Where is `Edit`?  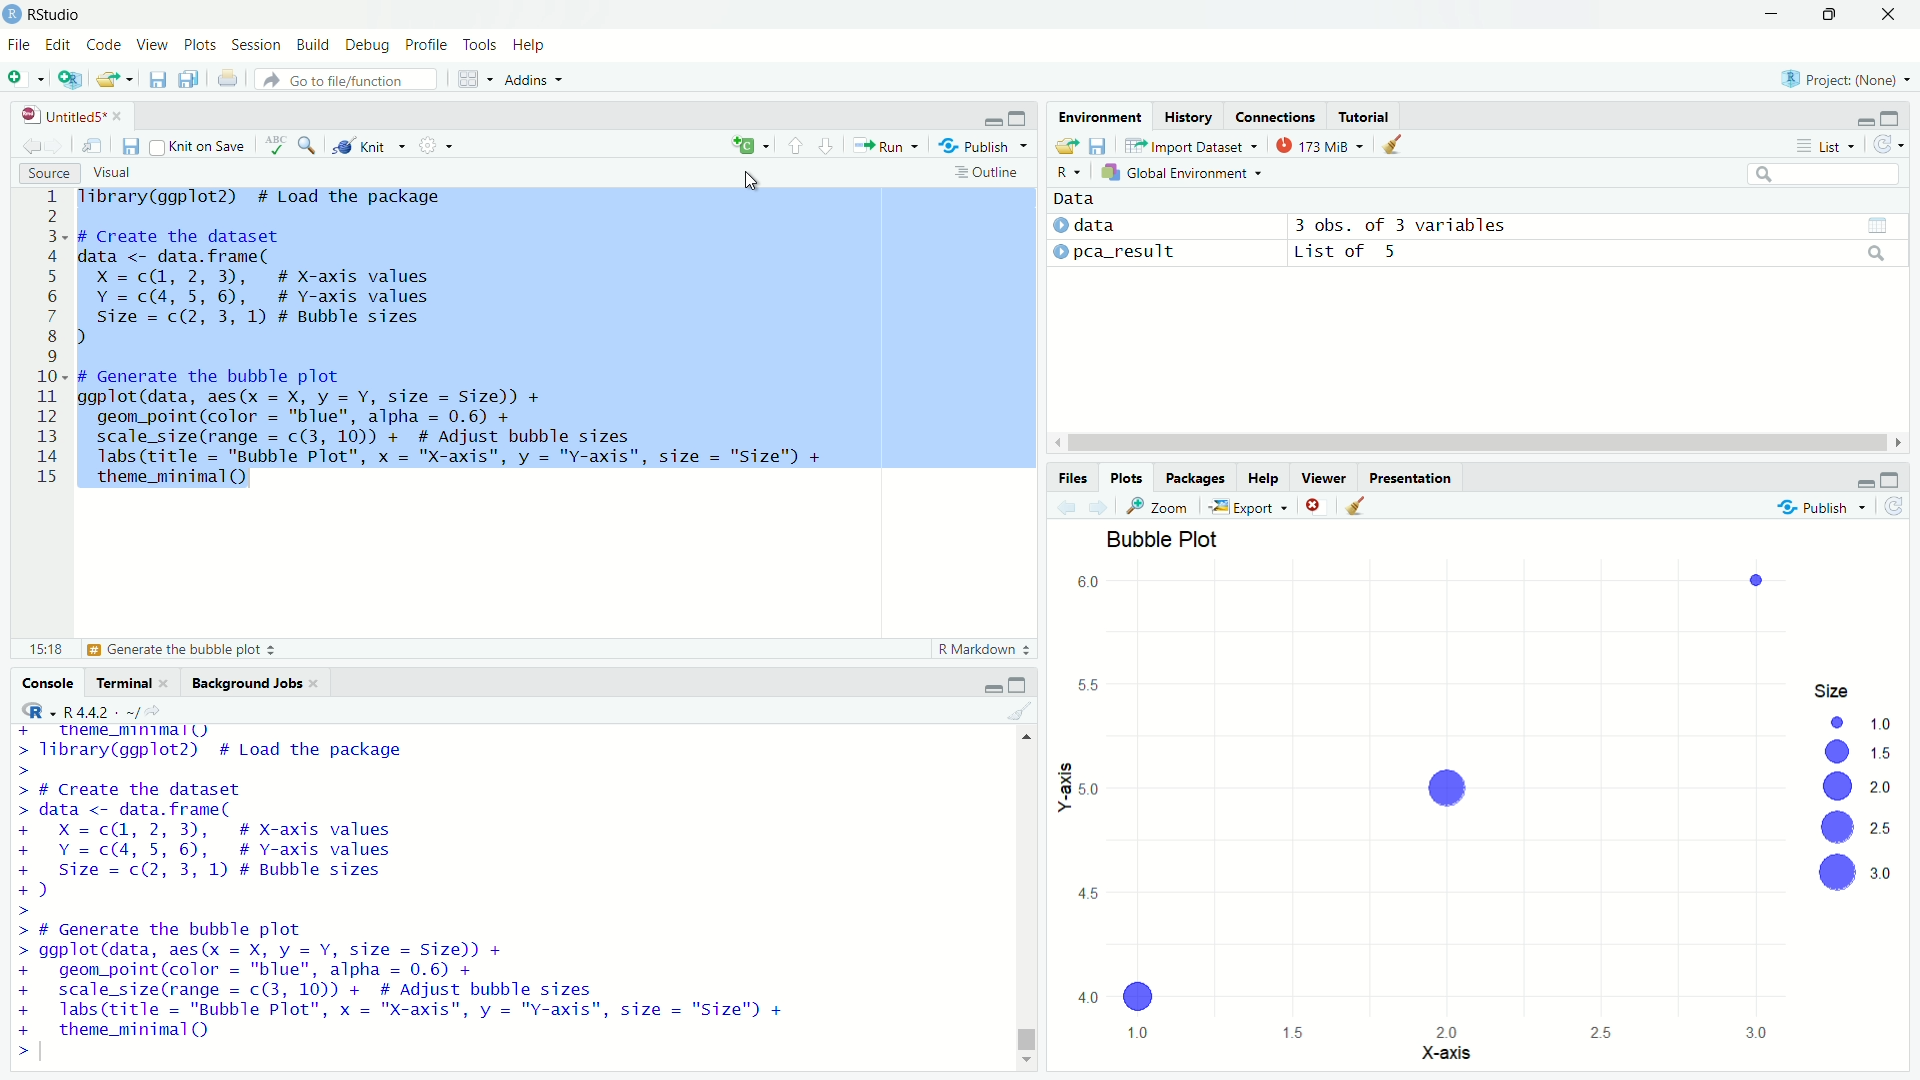
Edit is located at coordinates (61, 46).